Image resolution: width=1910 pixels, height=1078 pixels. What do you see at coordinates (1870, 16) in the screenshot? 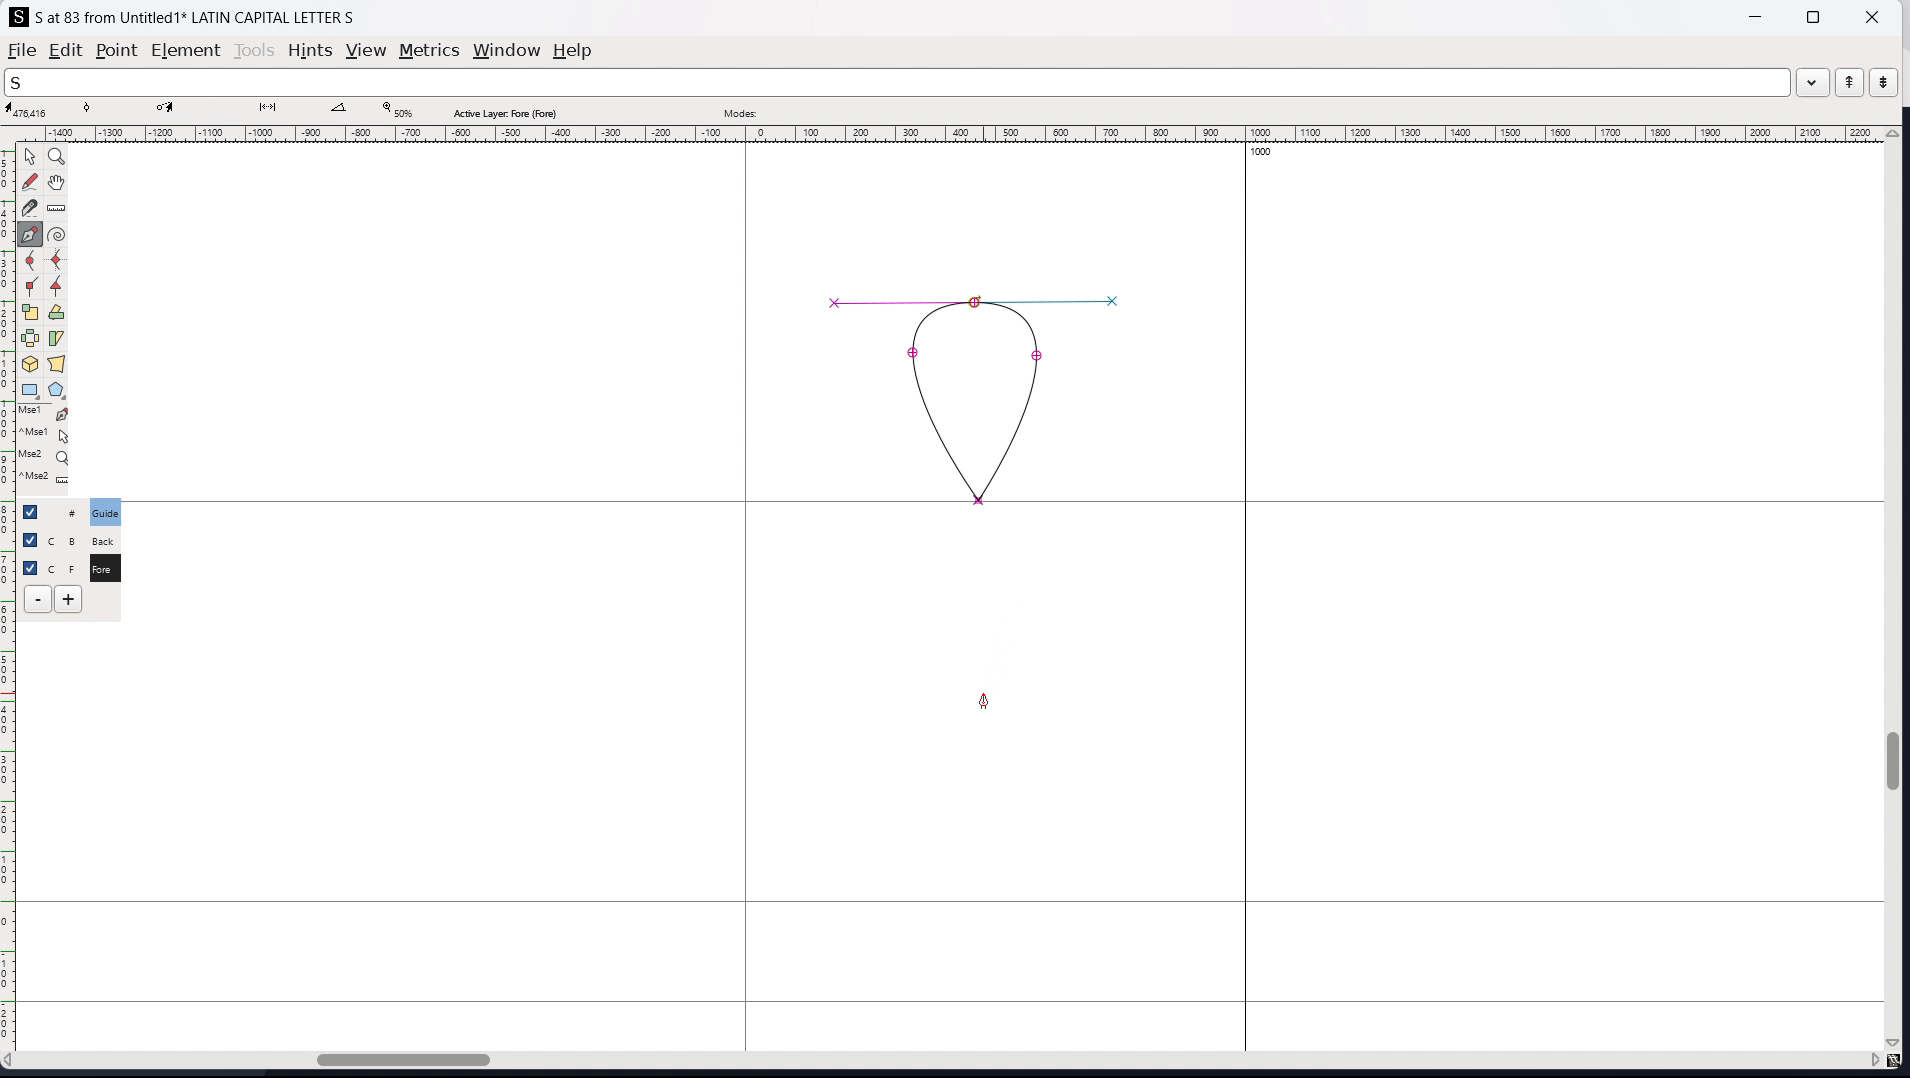
I see `close` at bounding box center [1870, 16].